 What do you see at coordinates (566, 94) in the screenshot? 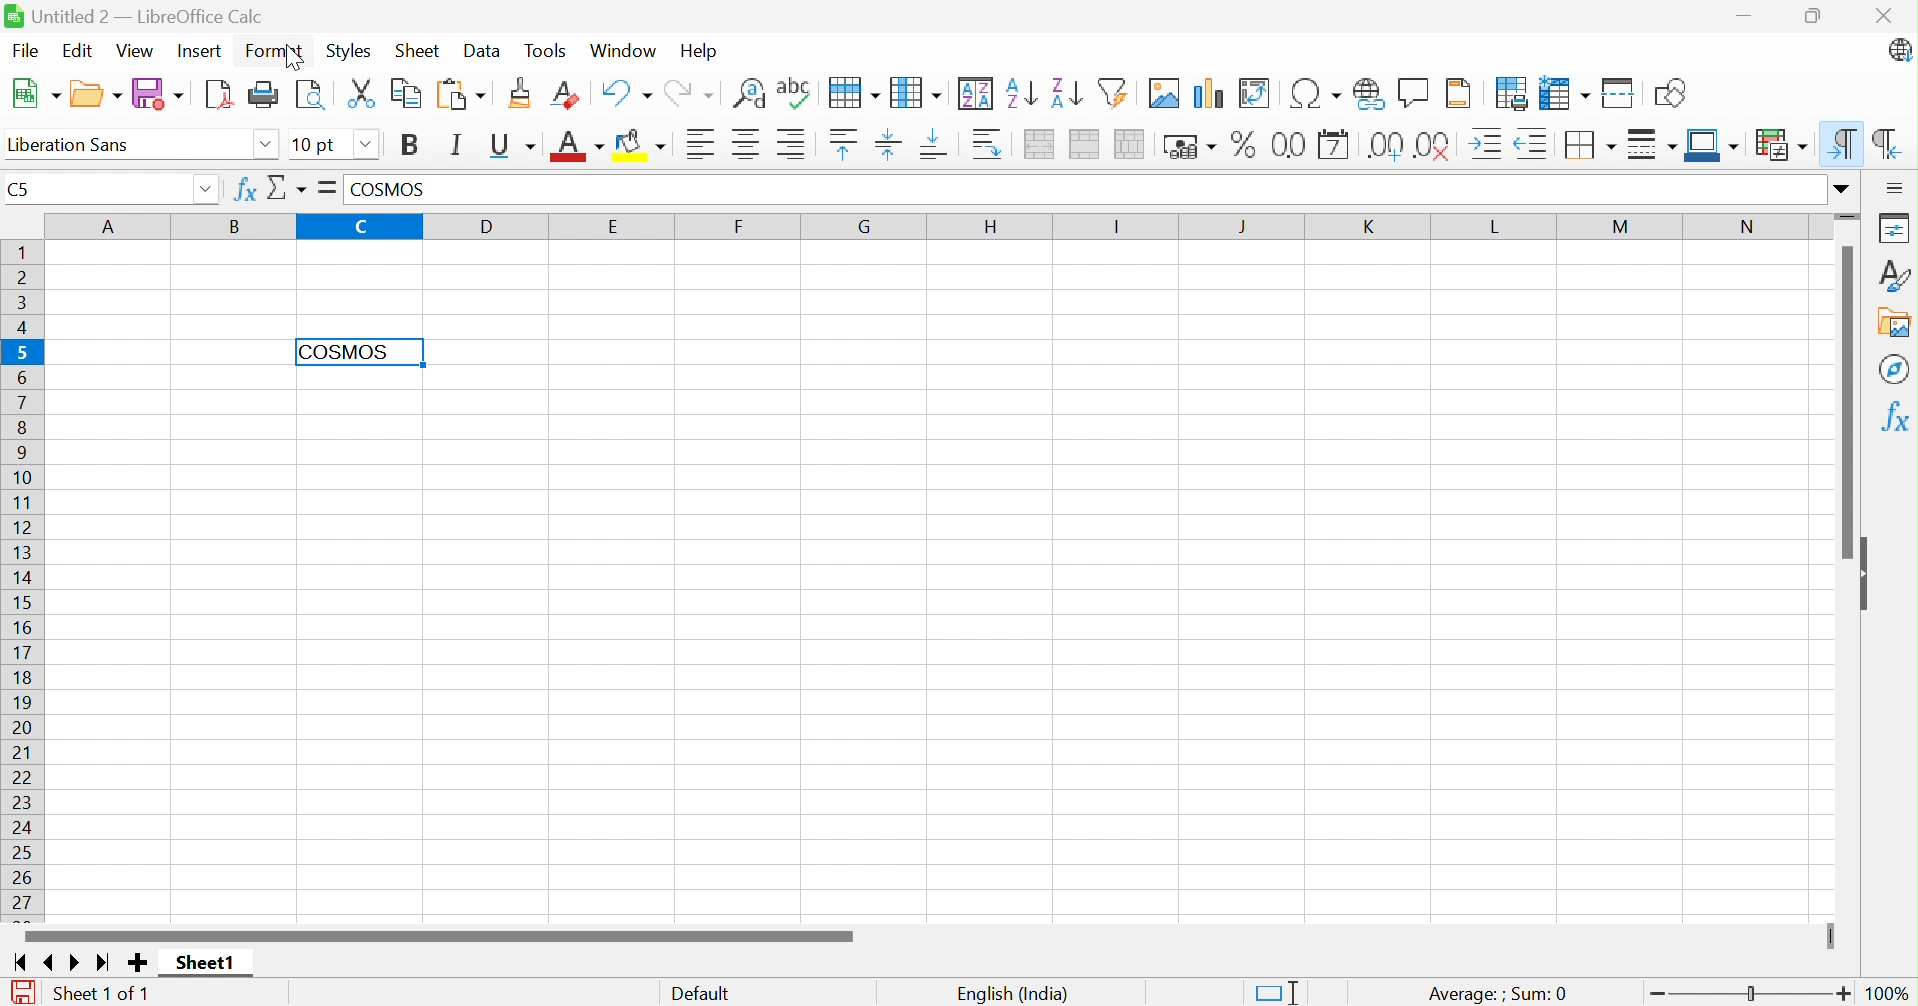
I see `Clear Direct Formatting` at bounding box center [566, 94].